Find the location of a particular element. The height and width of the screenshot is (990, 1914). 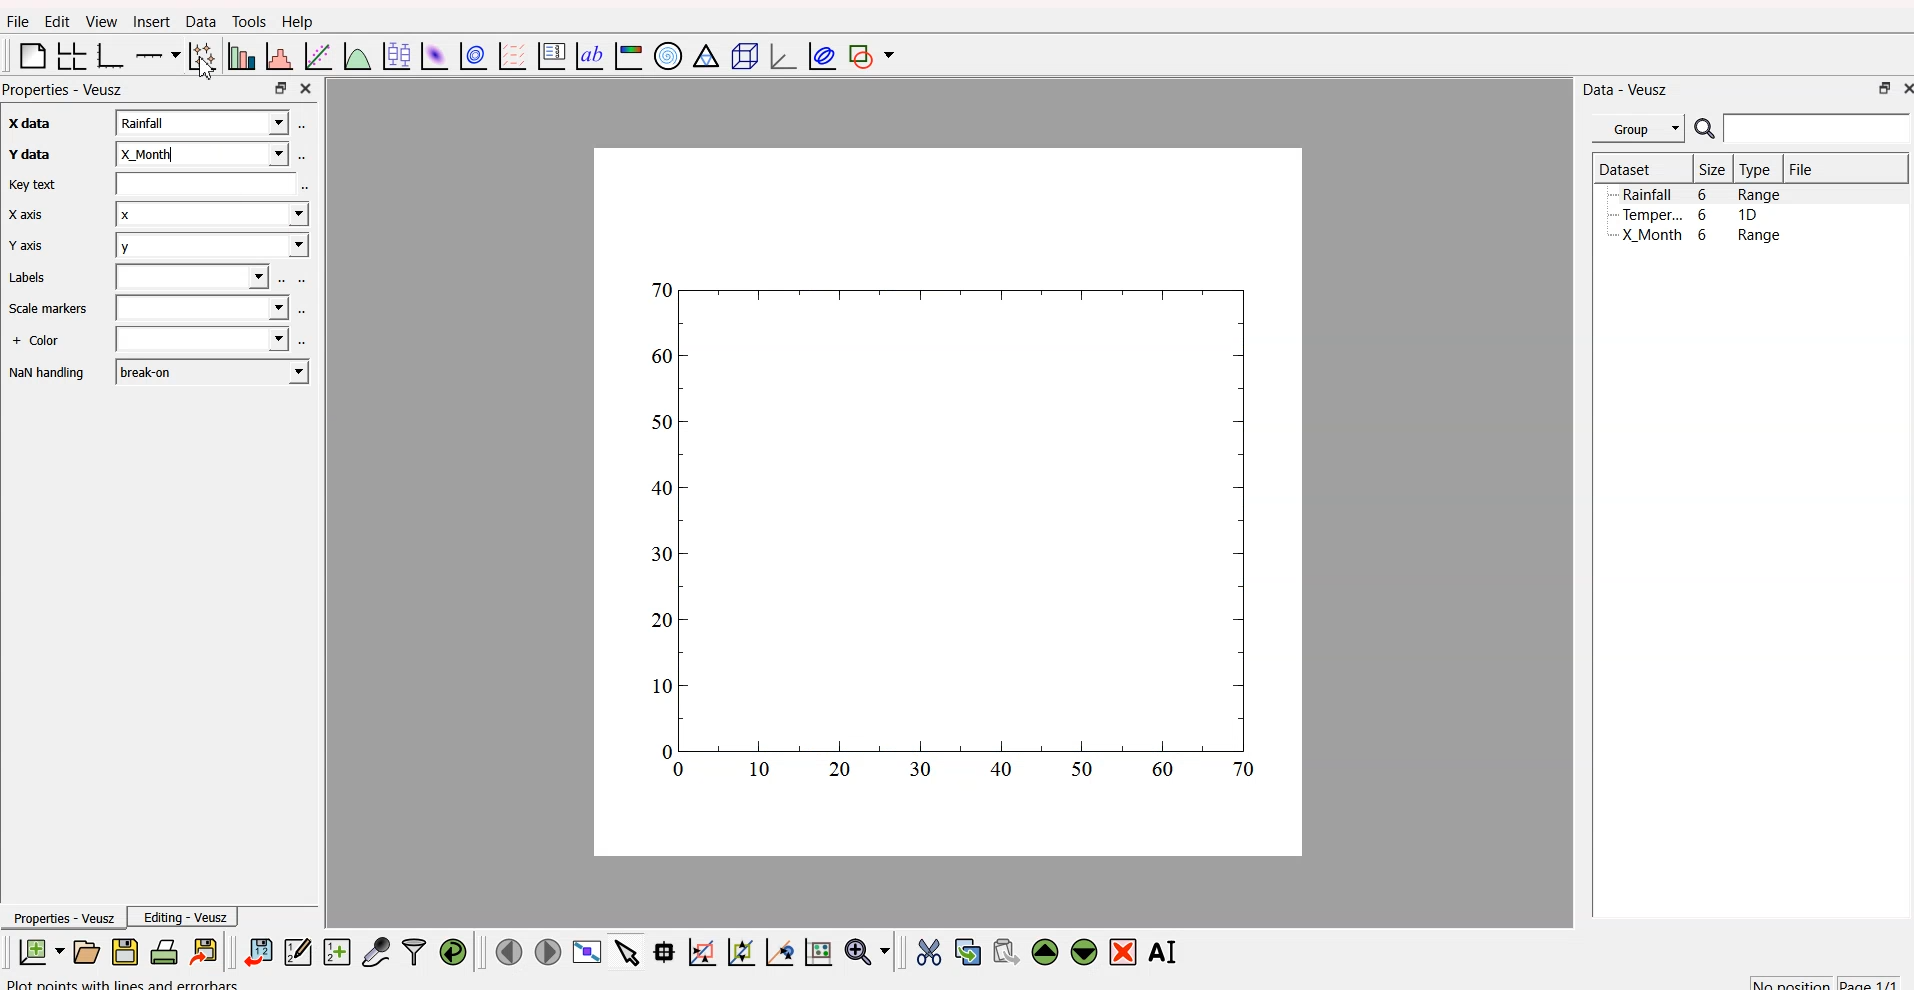

View is located at coordinates (96, 22).